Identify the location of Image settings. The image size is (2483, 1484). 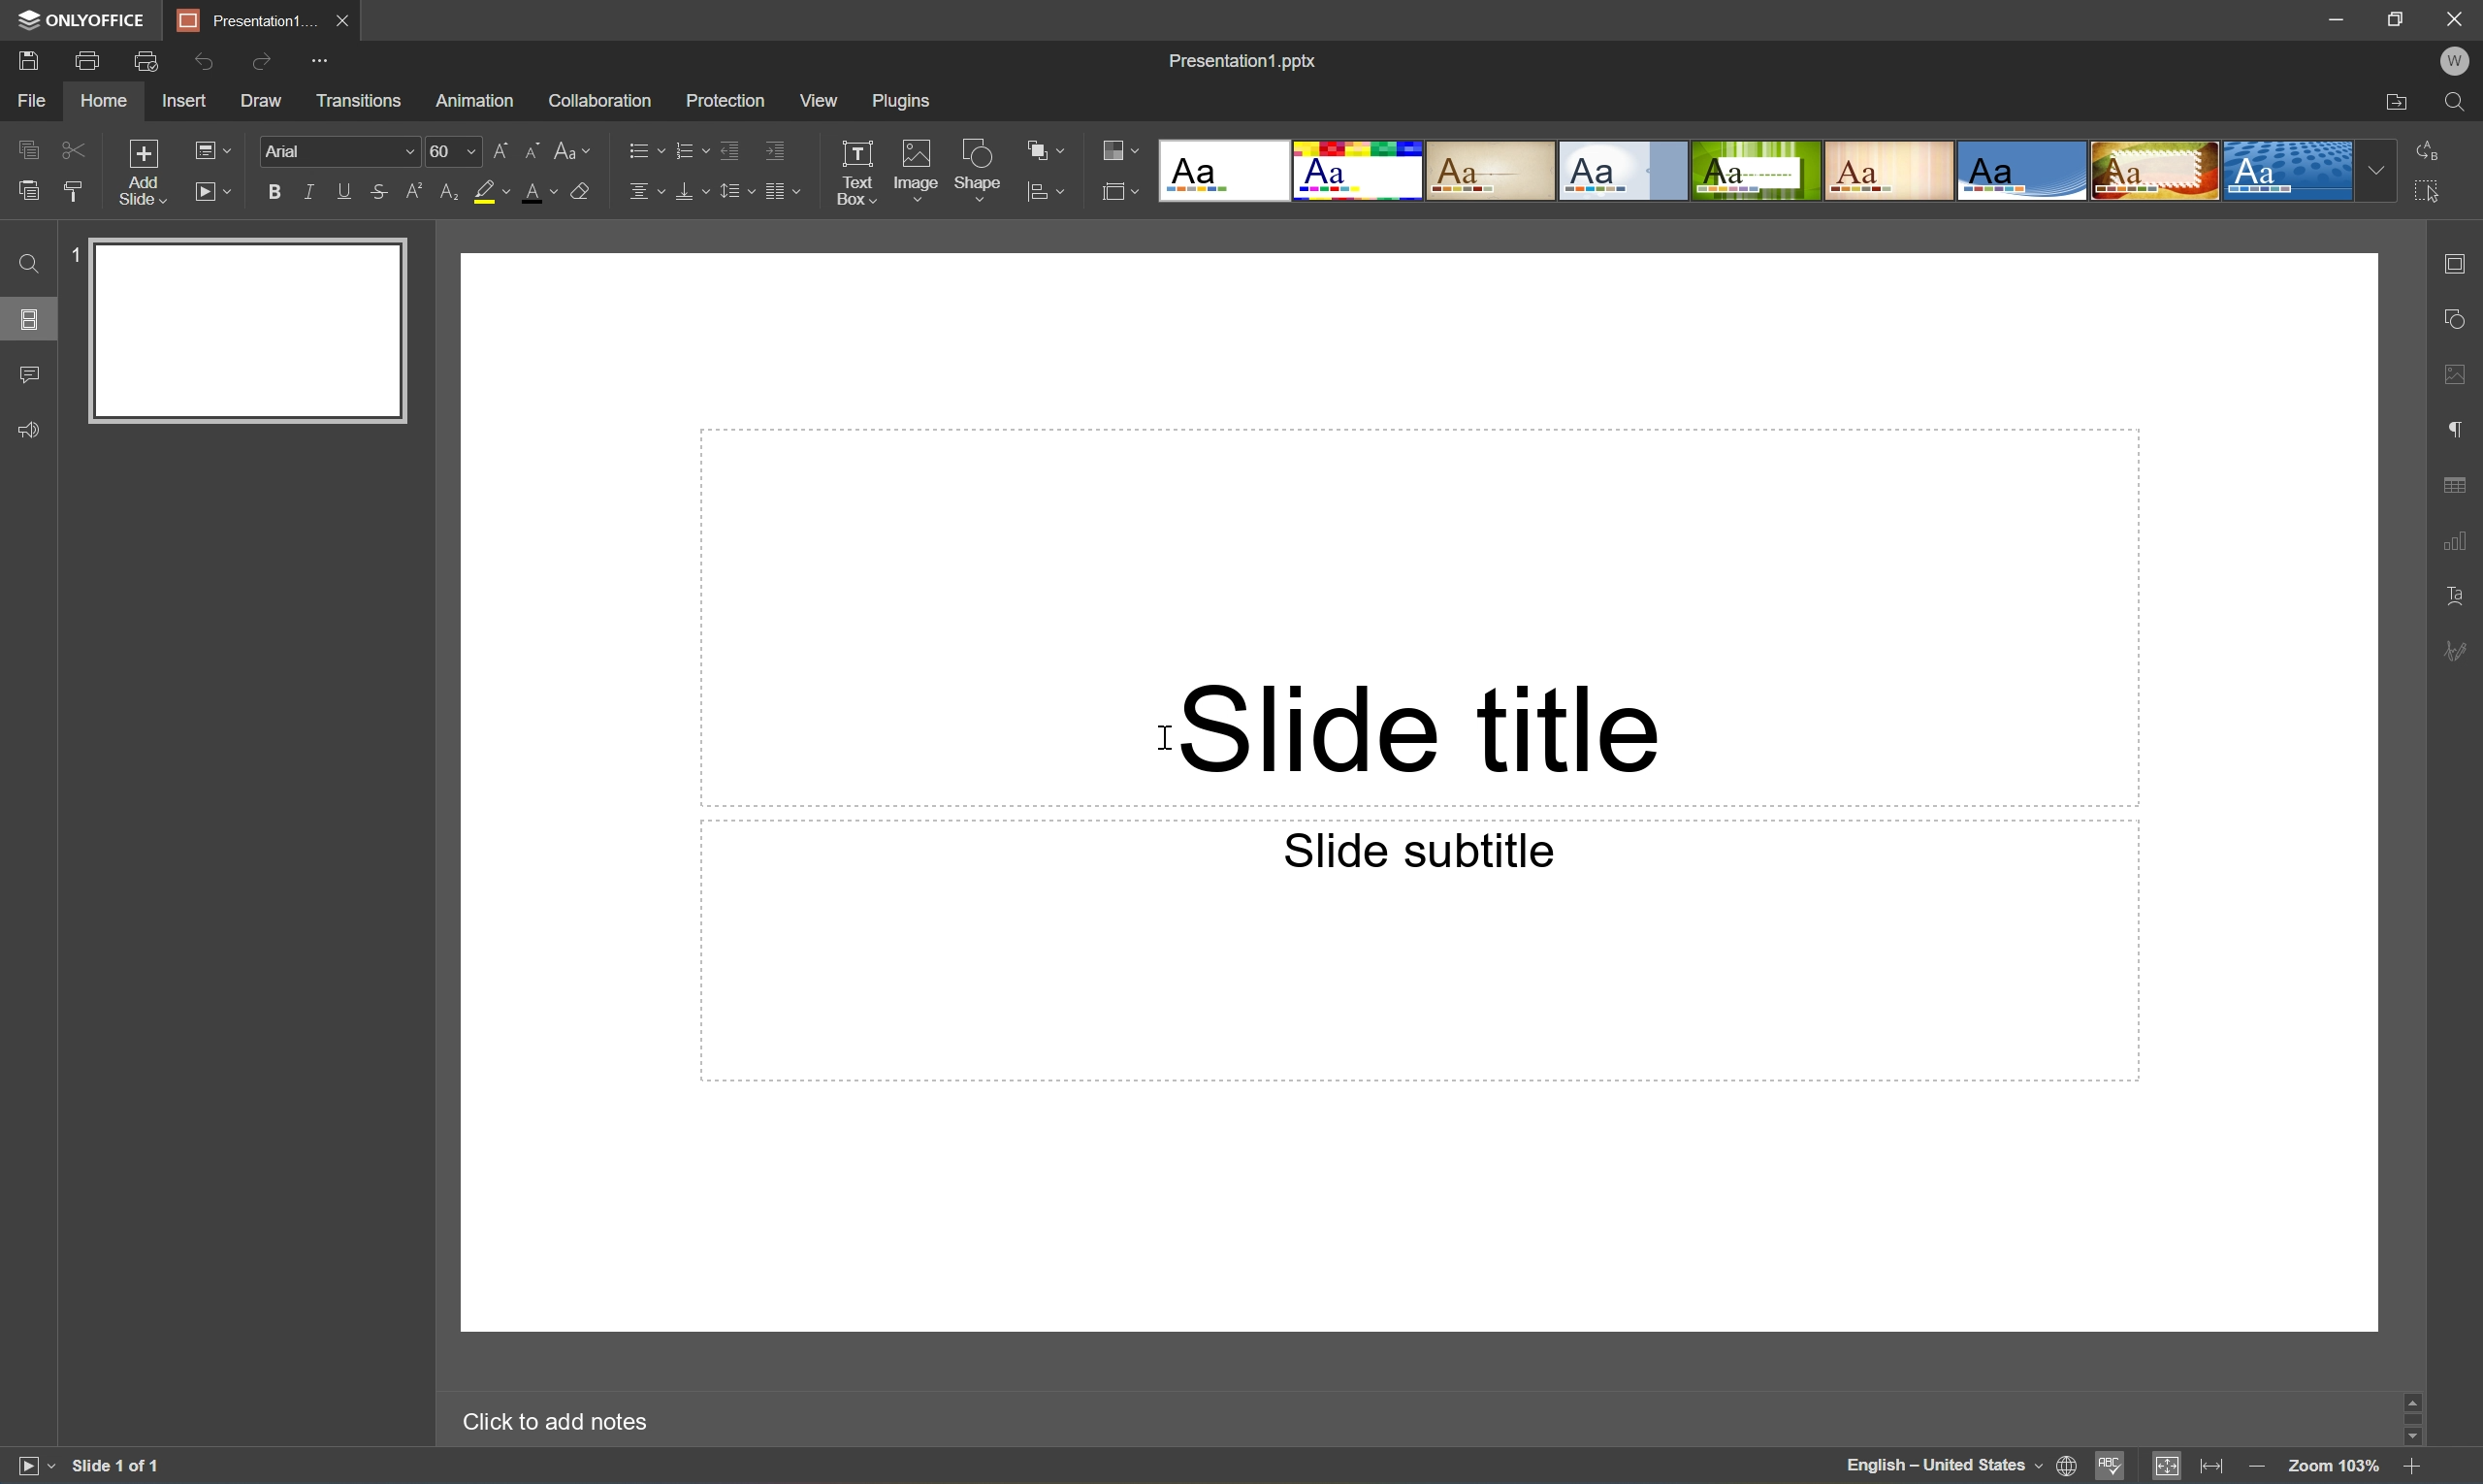
(2464, 377).